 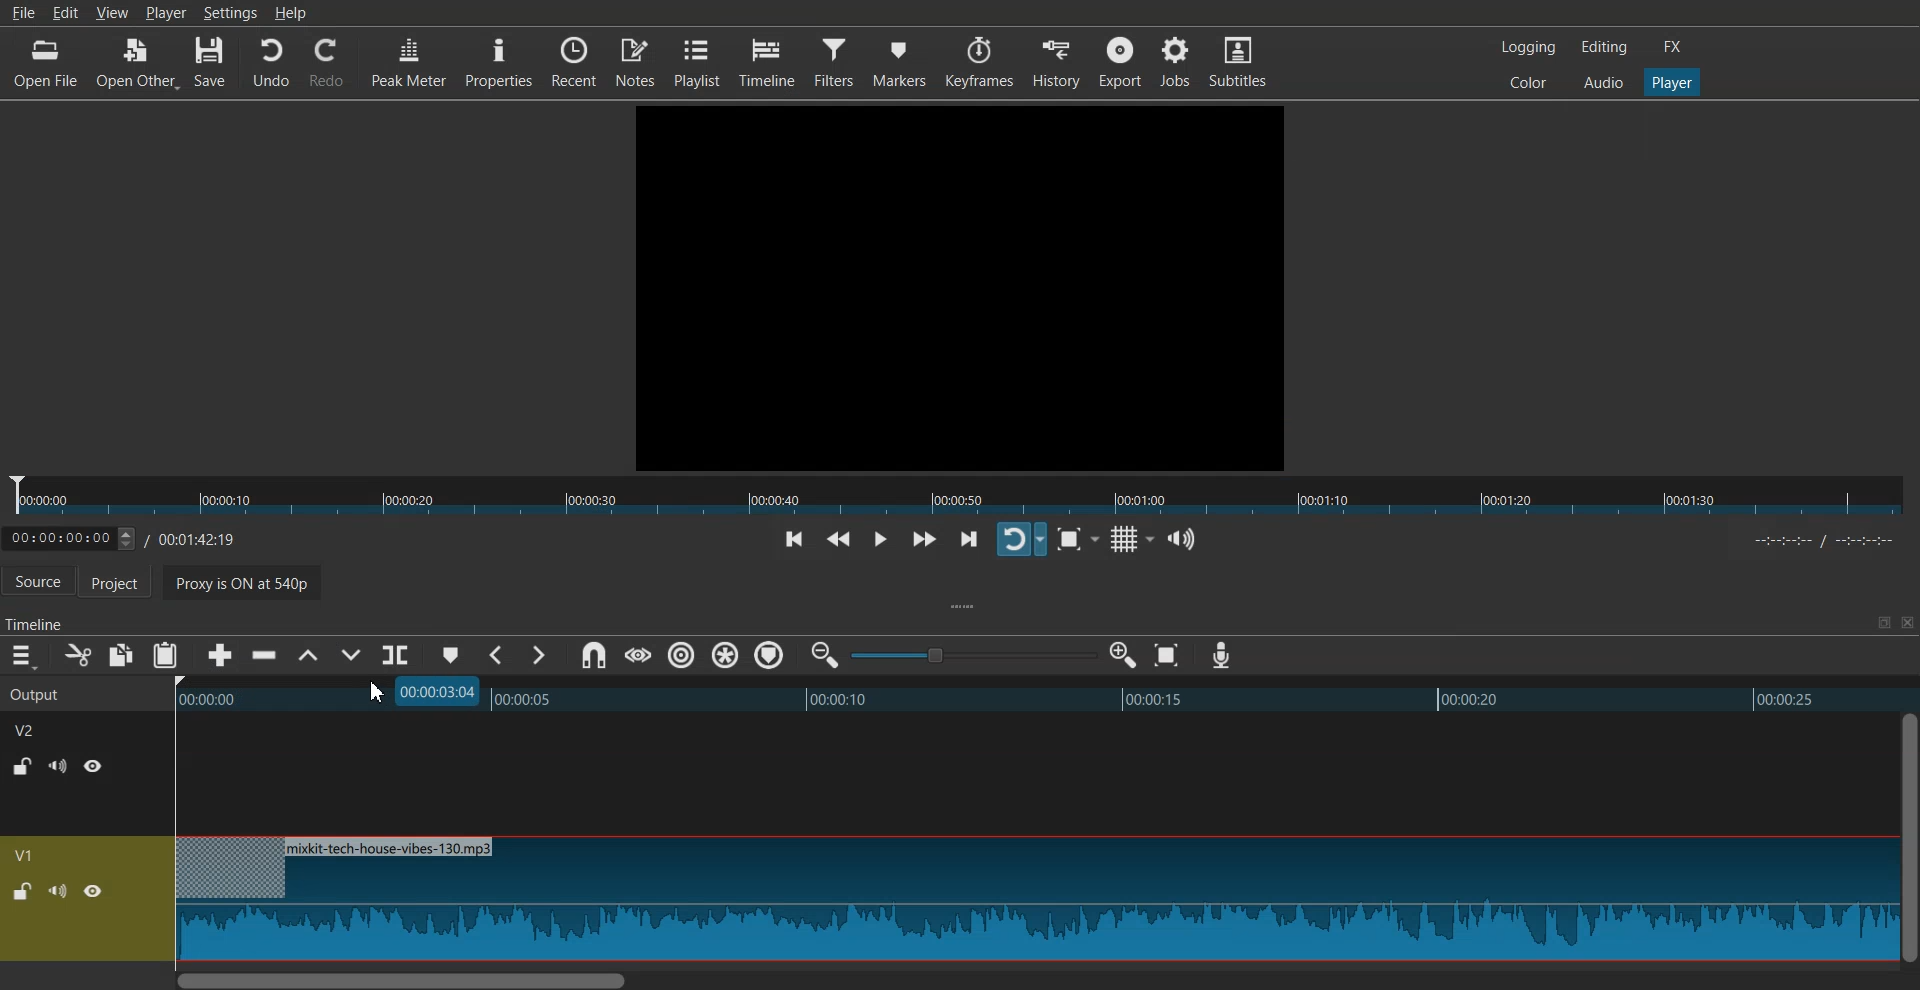 I want to click on Export, so click(x=1120, y=61).